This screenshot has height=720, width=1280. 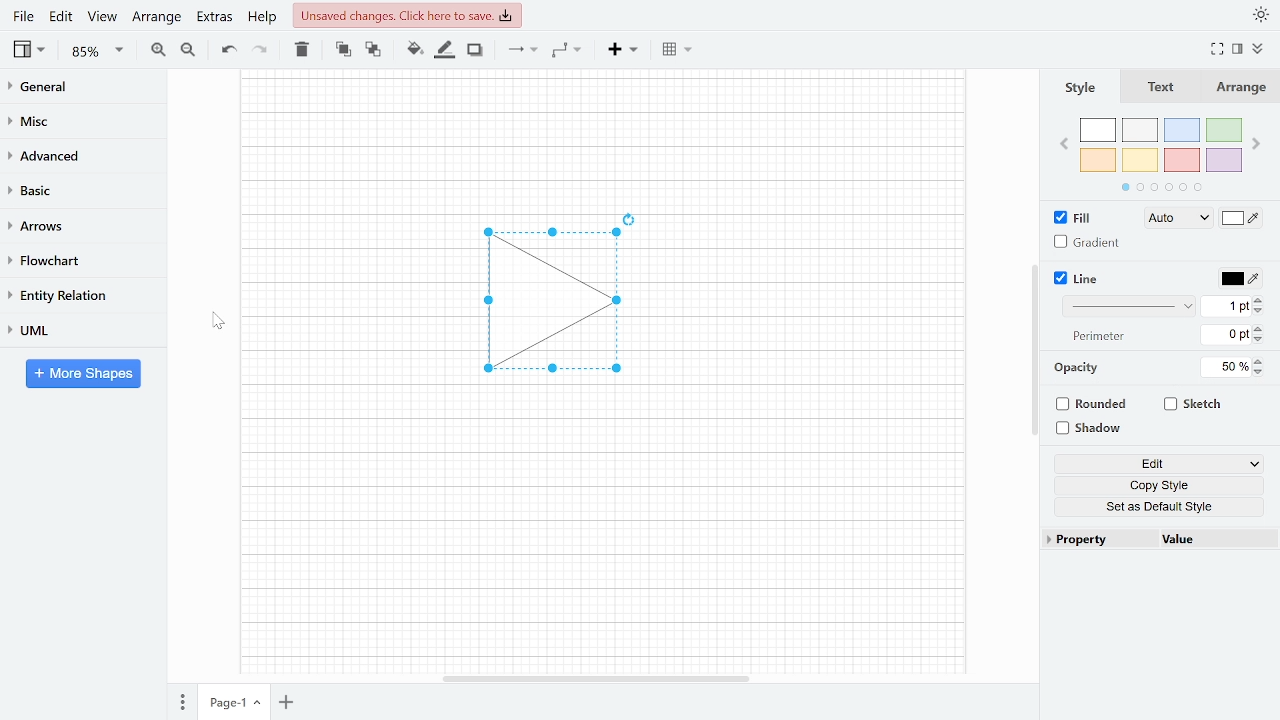 What do you see at coordinates (1242, 220) in the screenshot?
I see `Fill color` at bounding box center [1242, 220].